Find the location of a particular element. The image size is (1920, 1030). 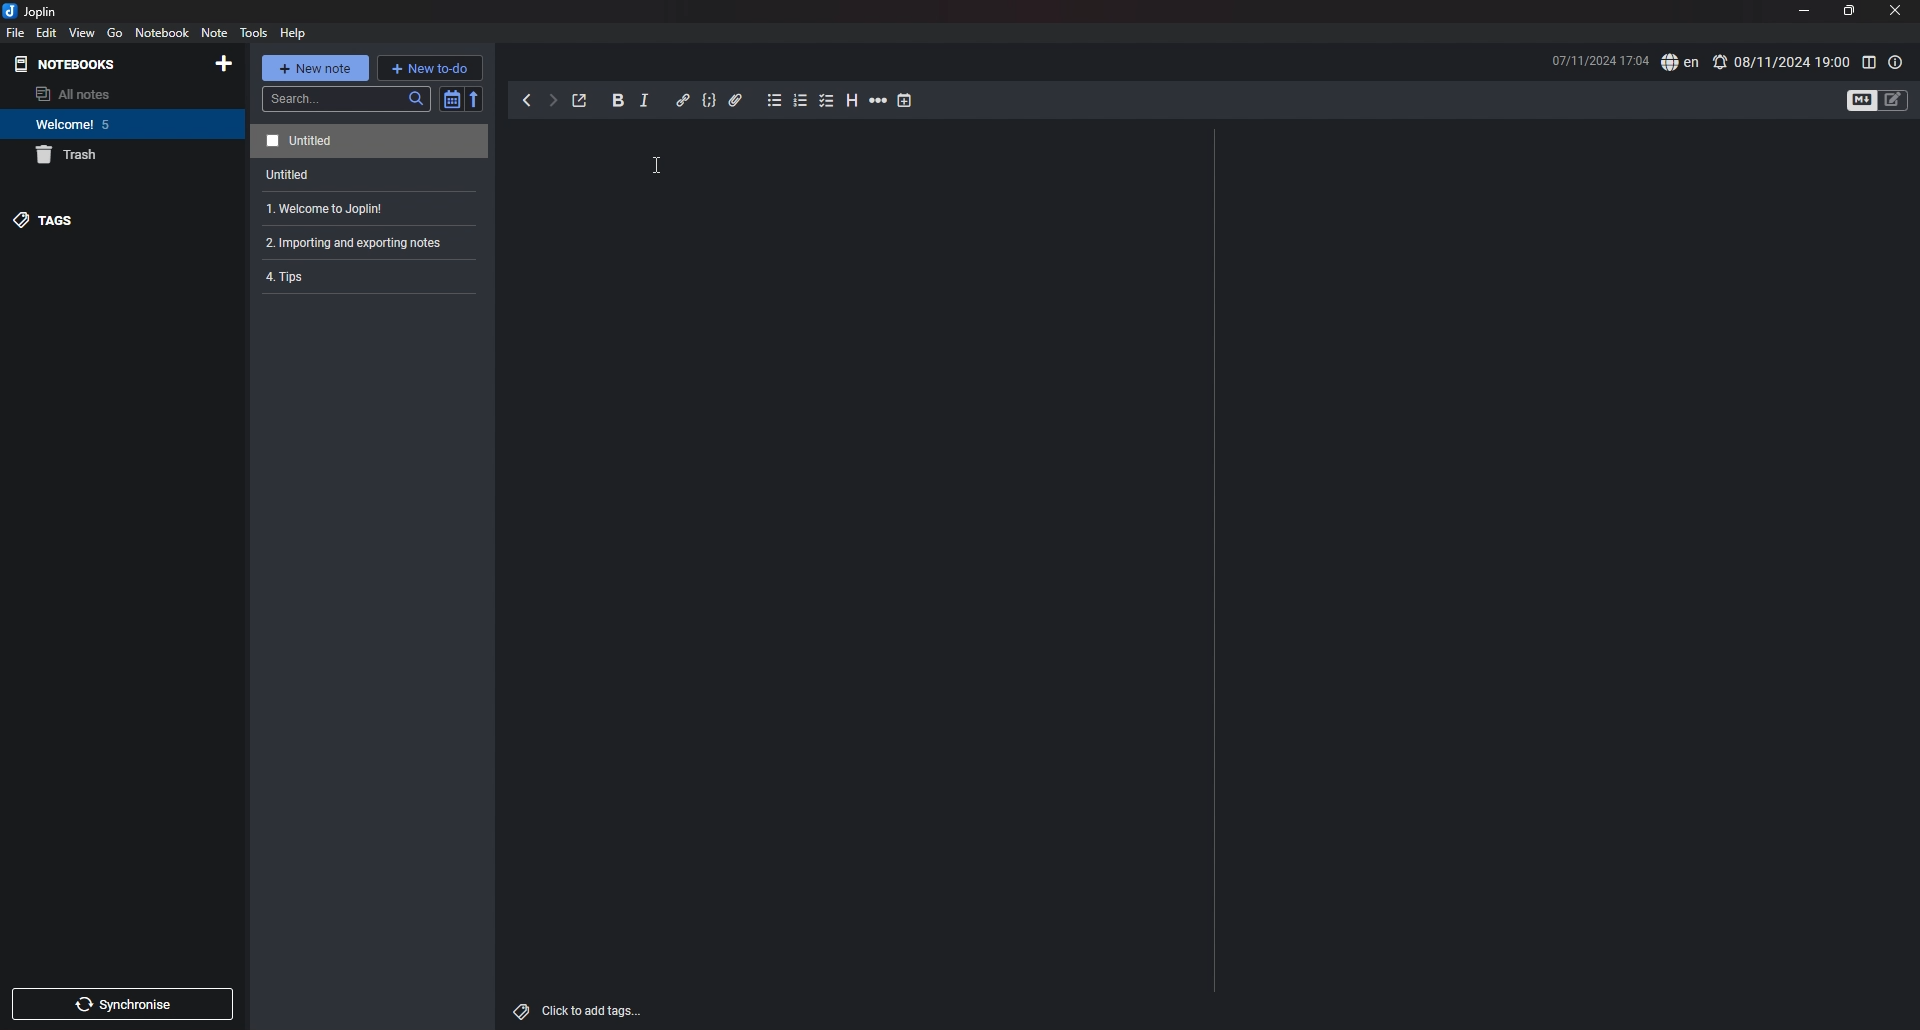

notebook is located at coordinates (163, 32).